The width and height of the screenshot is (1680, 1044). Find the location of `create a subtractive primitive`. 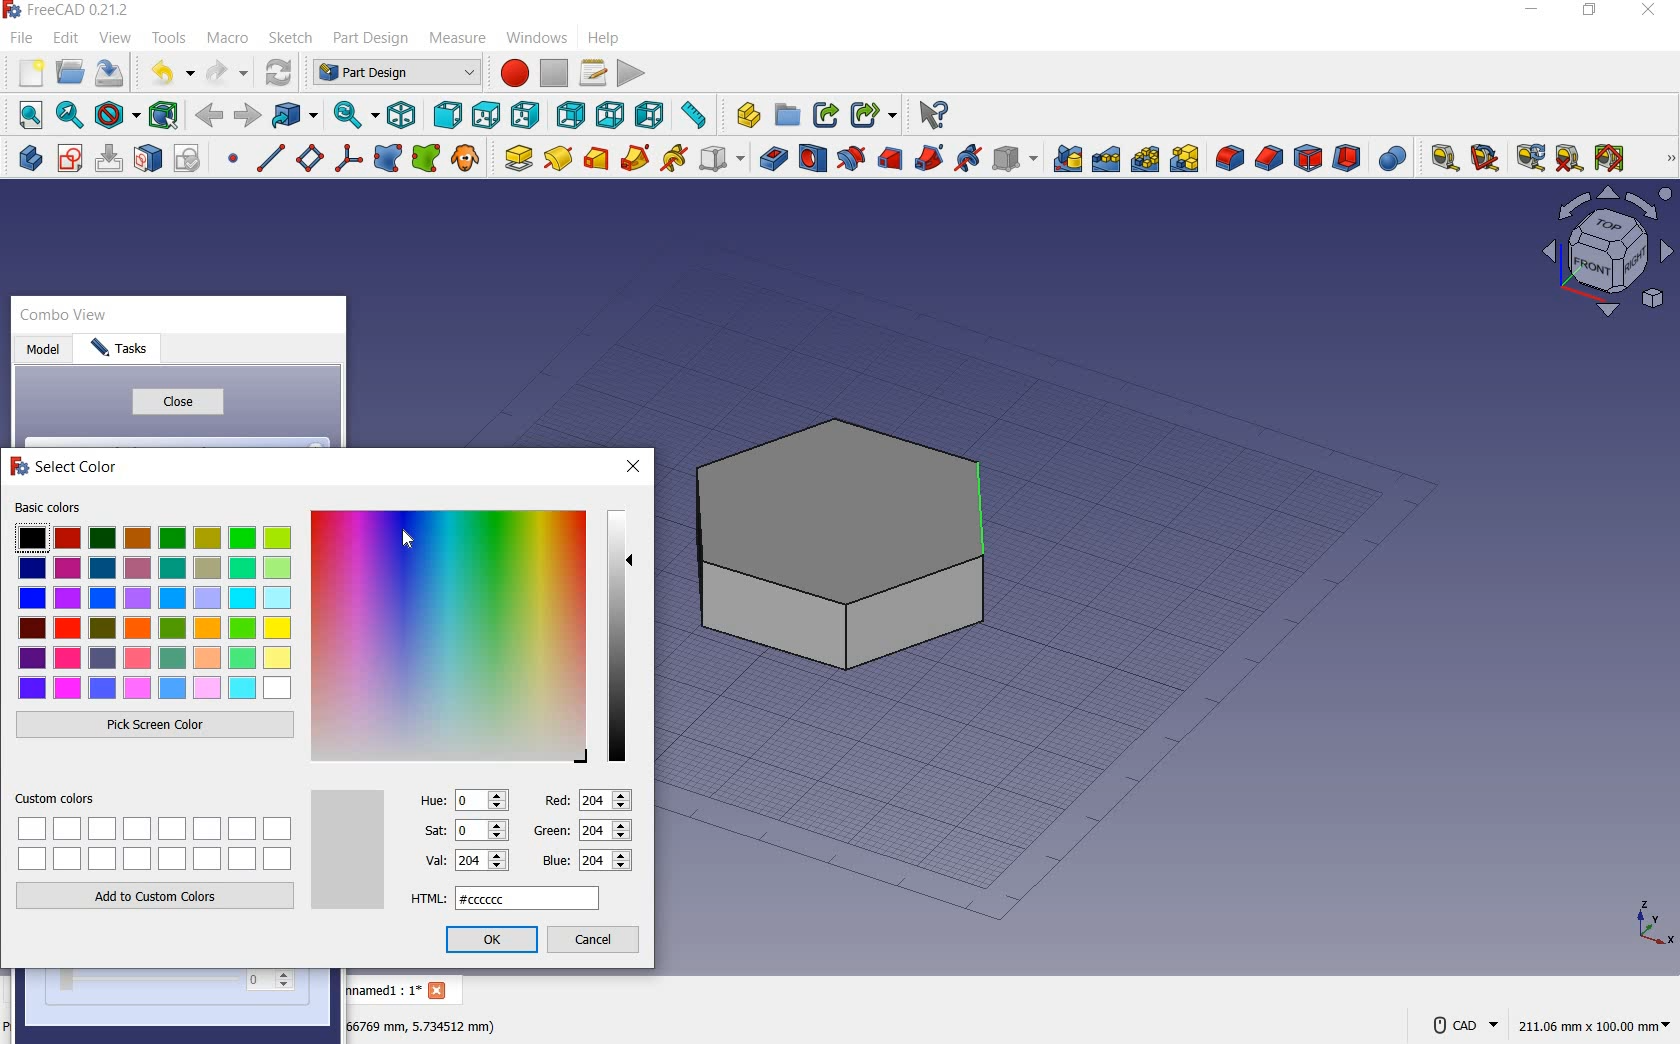

create a subtractive primitive is located at coordinates (1015, 158).